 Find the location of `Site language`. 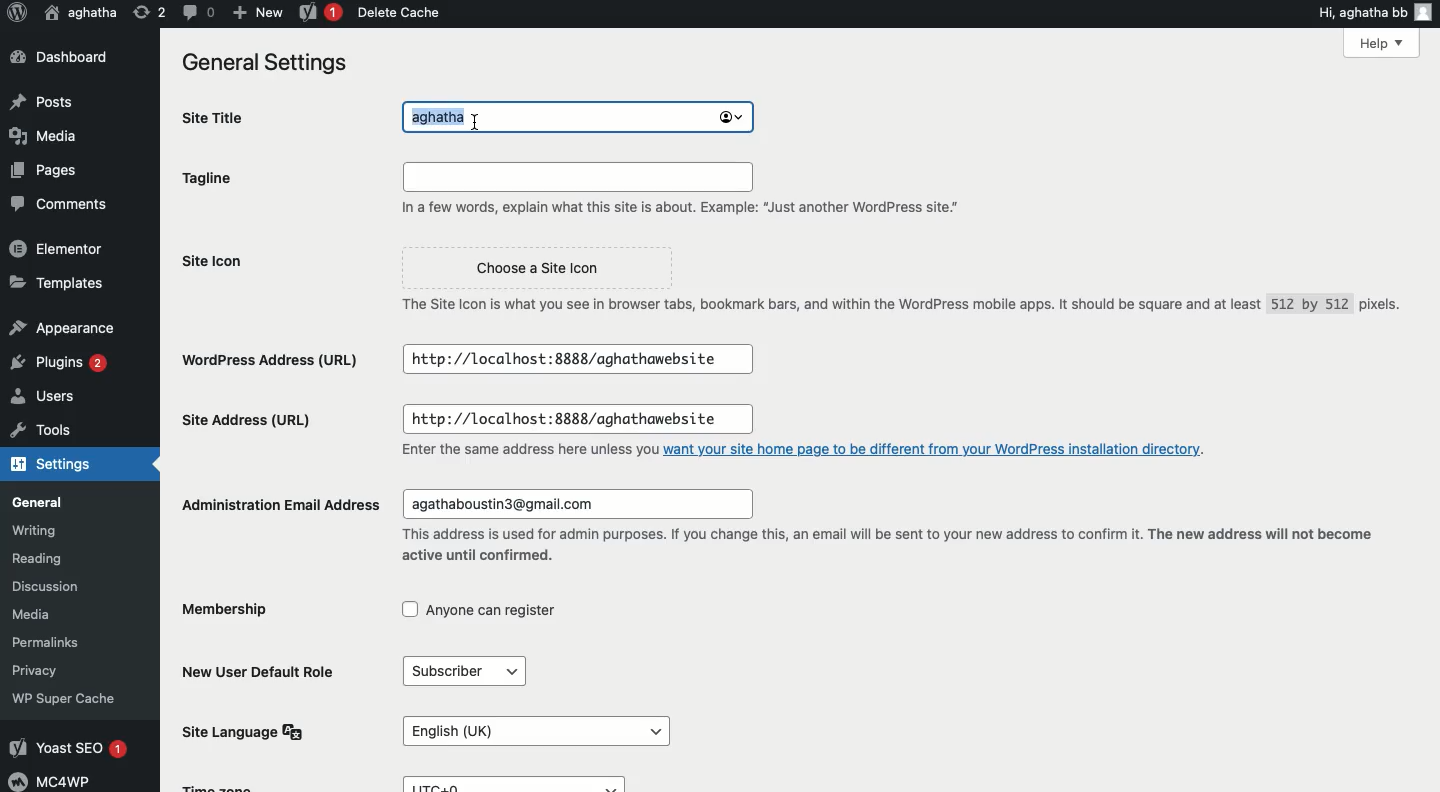

Site language is located at coordinates (251, 731).